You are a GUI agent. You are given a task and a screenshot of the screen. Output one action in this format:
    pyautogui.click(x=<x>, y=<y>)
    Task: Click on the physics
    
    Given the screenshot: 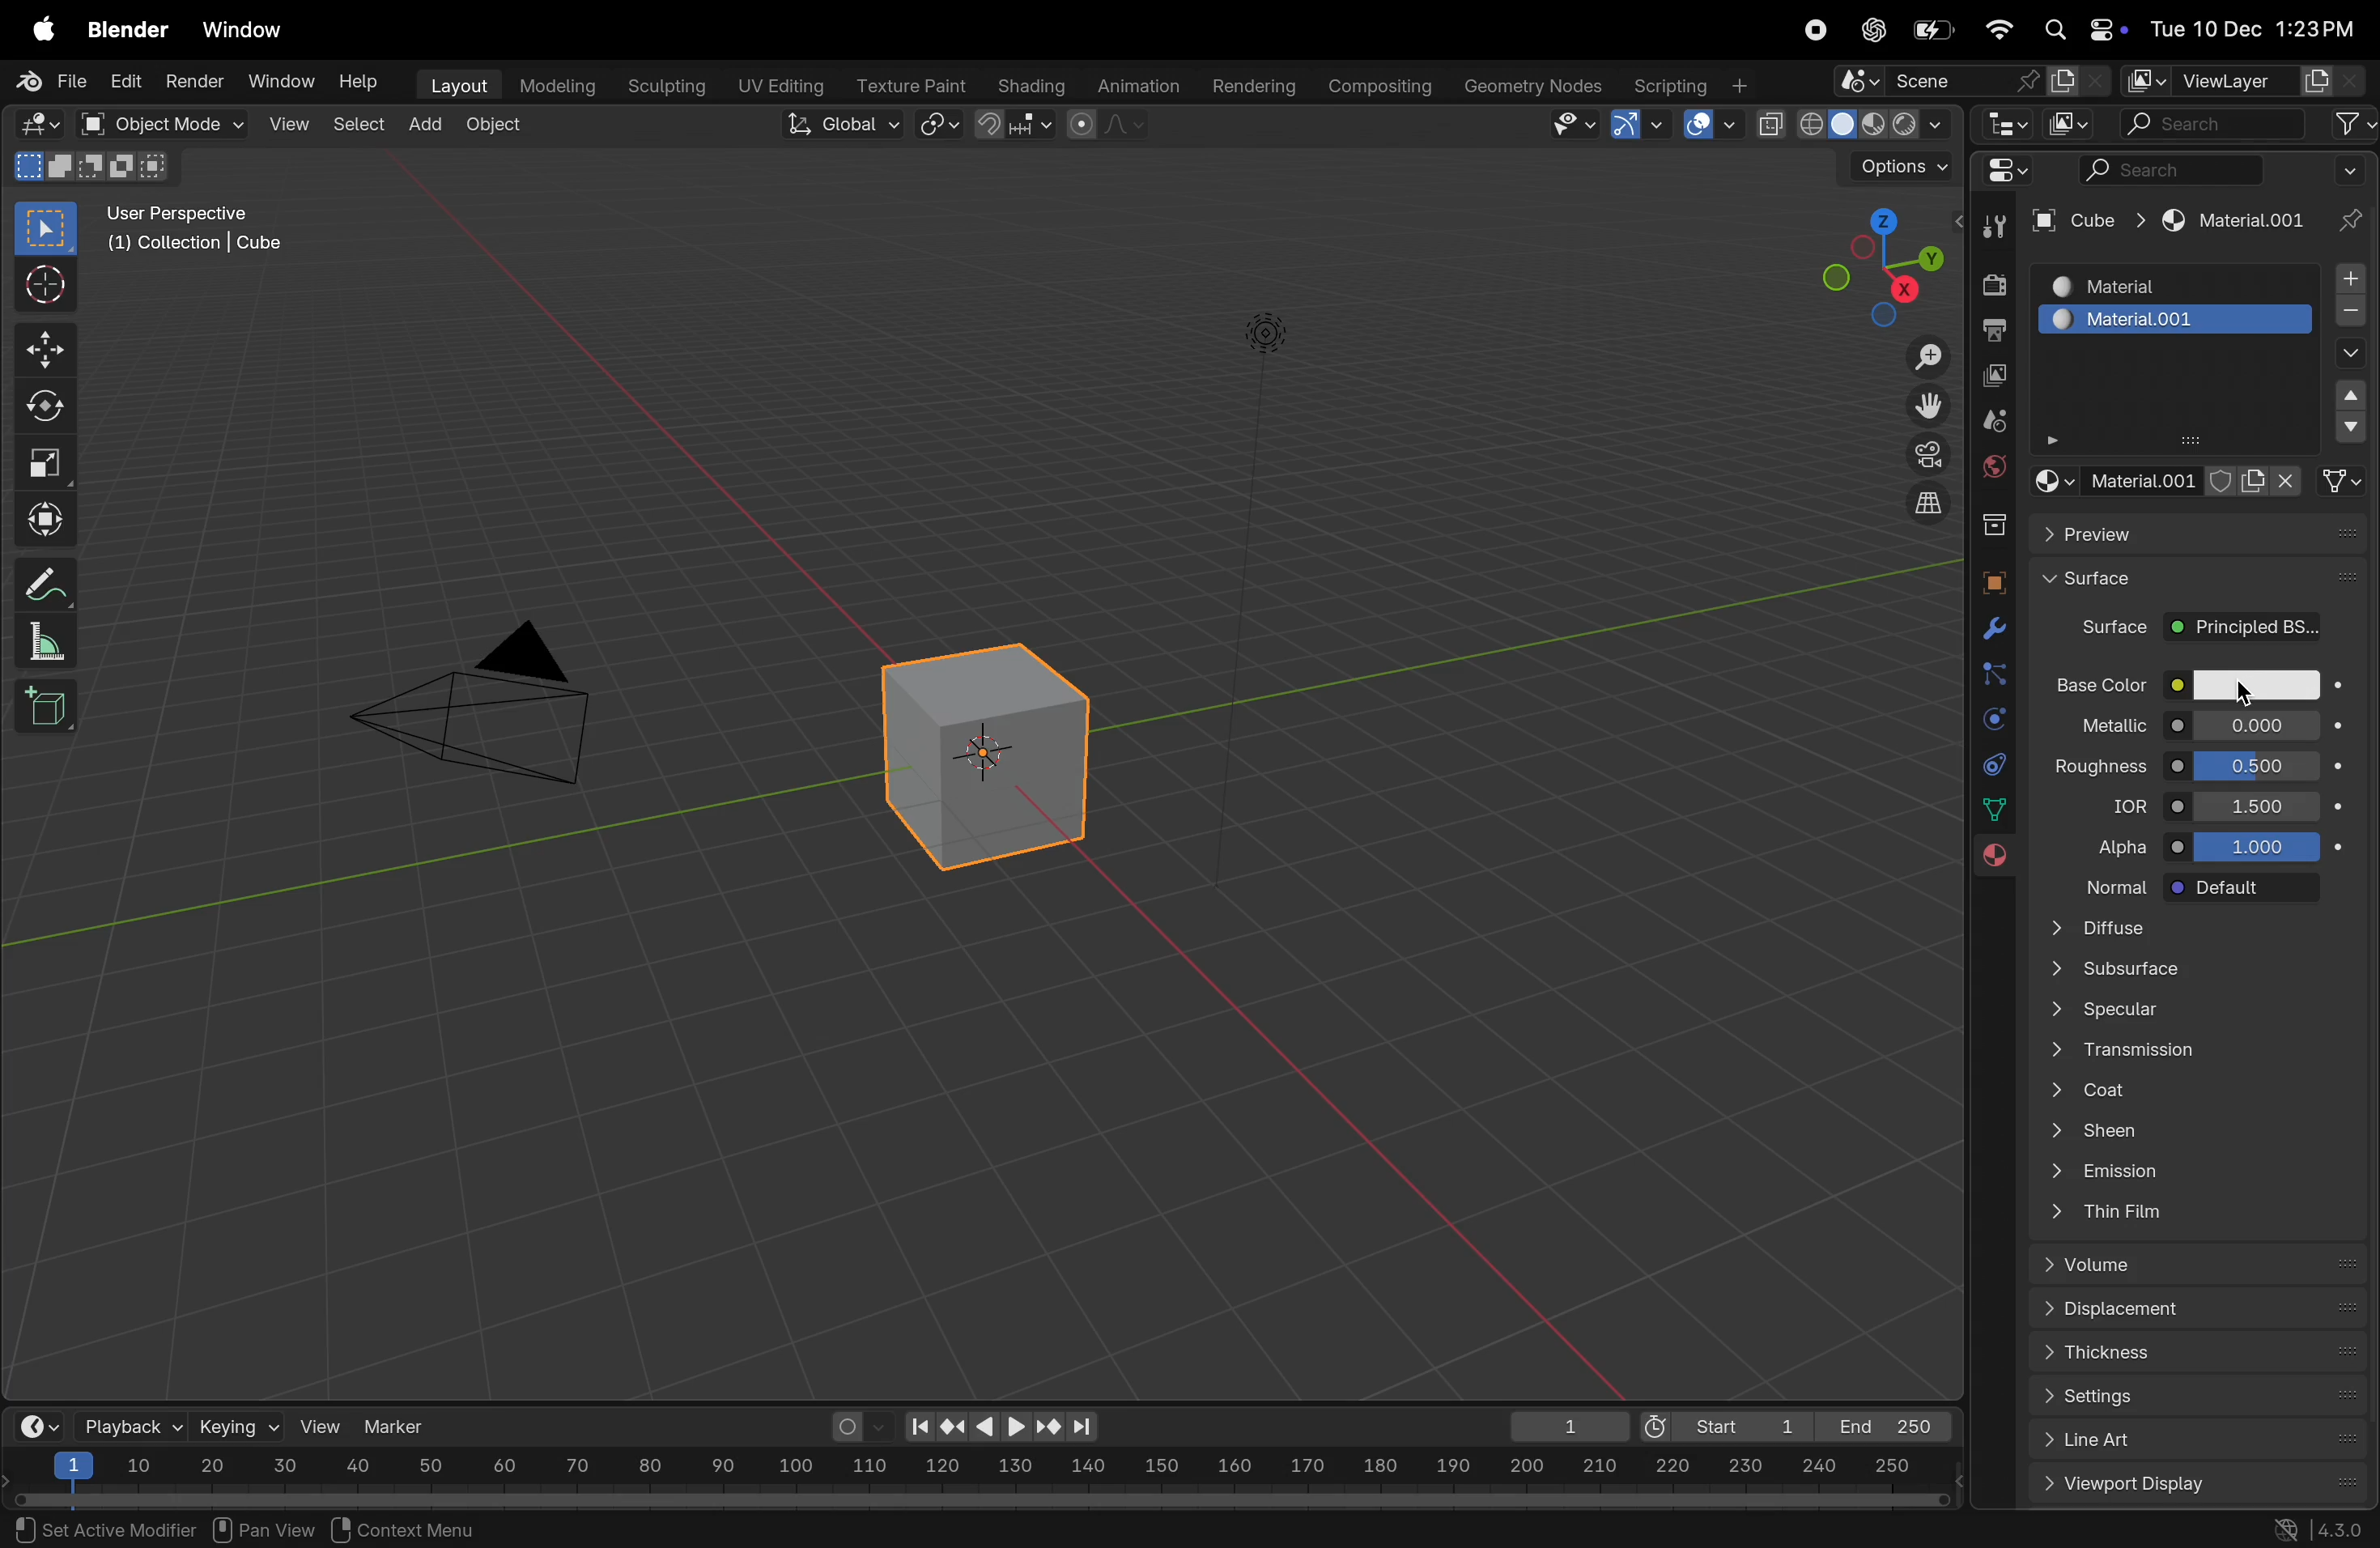 What is the action you would take?
    pyautogui.click(x=1992, y=721)
    